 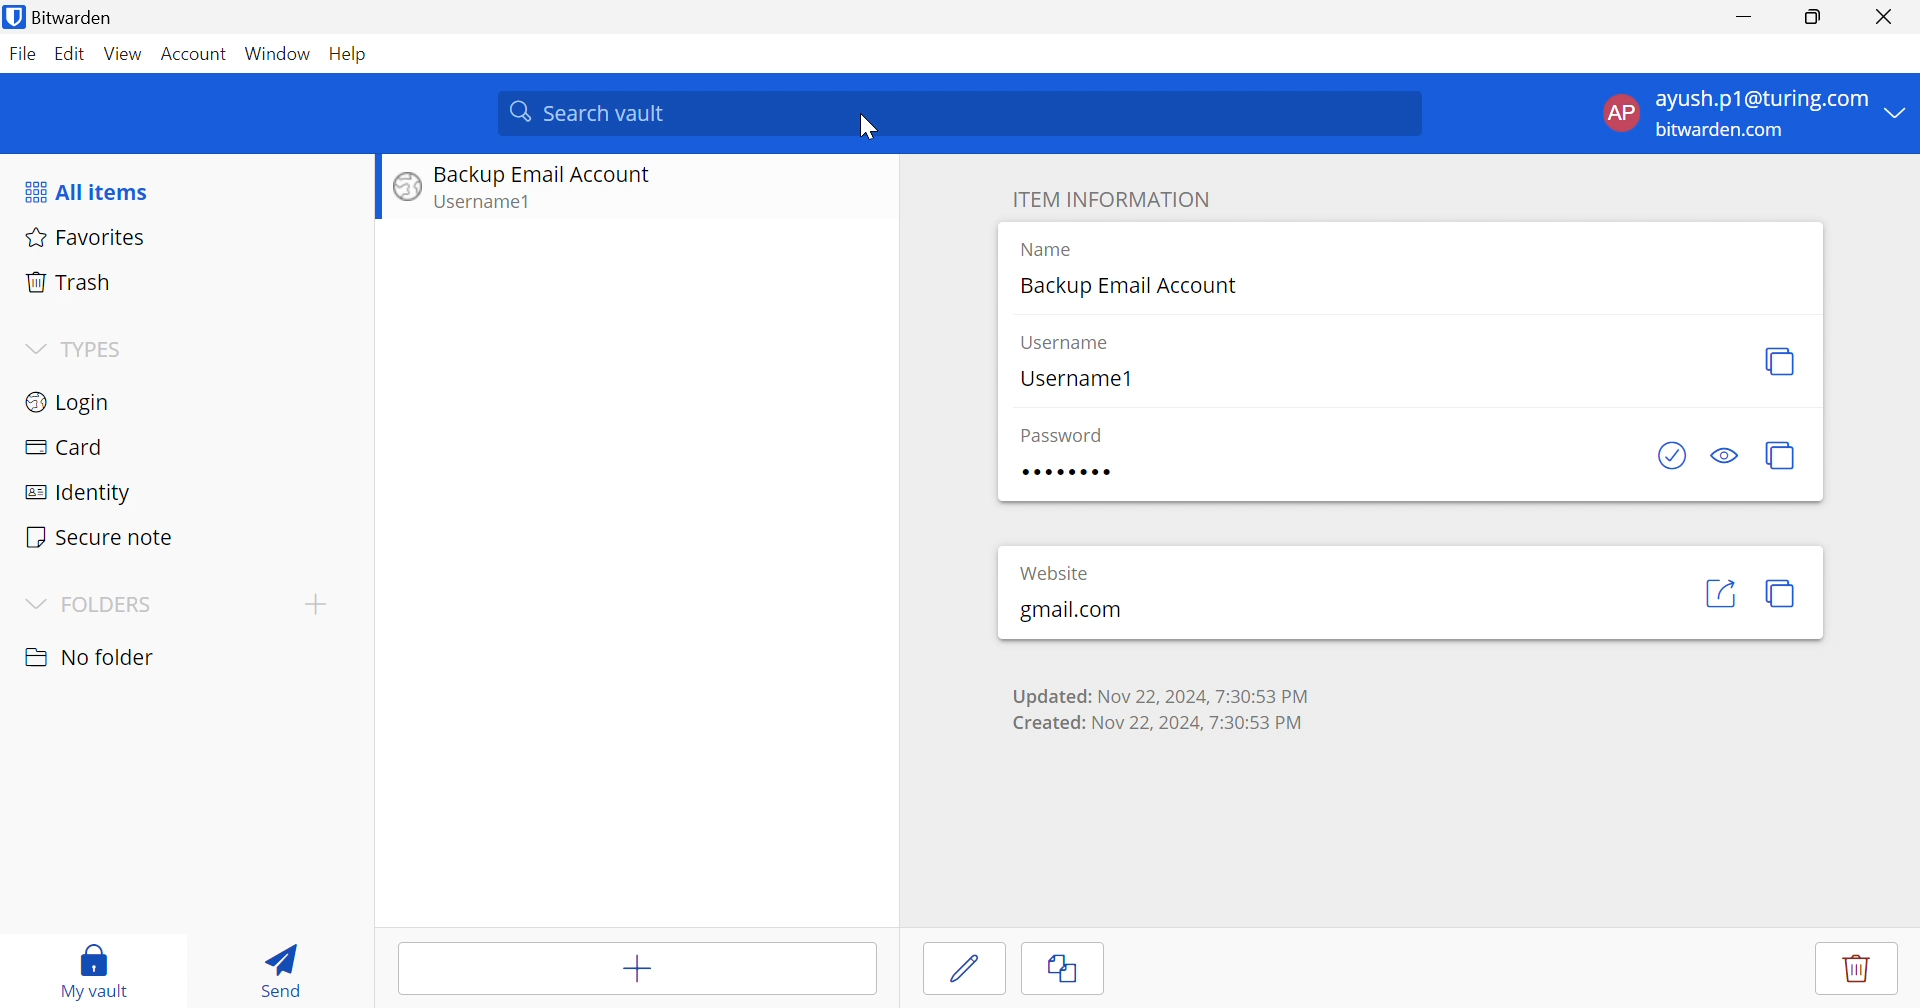 I want to click on copy, so click(x=1788, y=595).